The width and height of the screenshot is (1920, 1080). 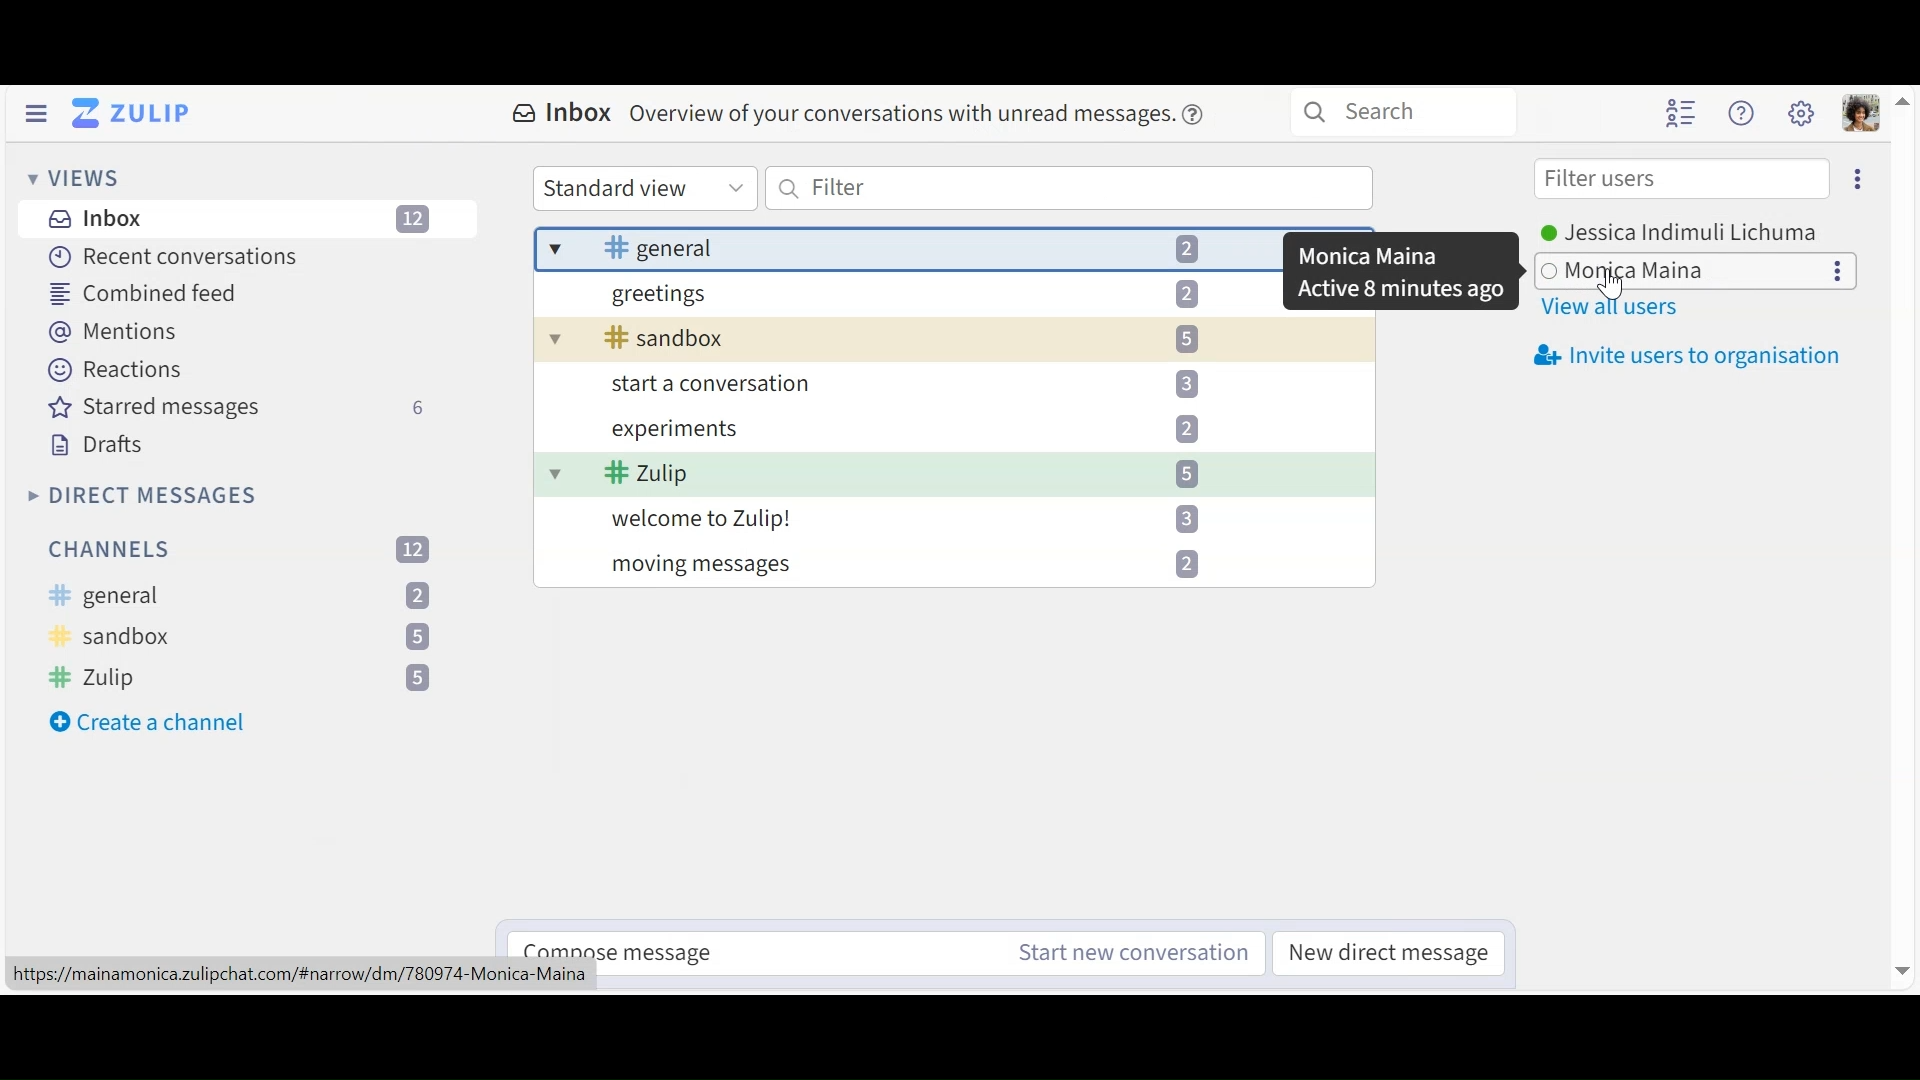 What do you see at coordinates (248, 221) in the screenshot?
I see `Inbox` at bounding box center [248, 221].